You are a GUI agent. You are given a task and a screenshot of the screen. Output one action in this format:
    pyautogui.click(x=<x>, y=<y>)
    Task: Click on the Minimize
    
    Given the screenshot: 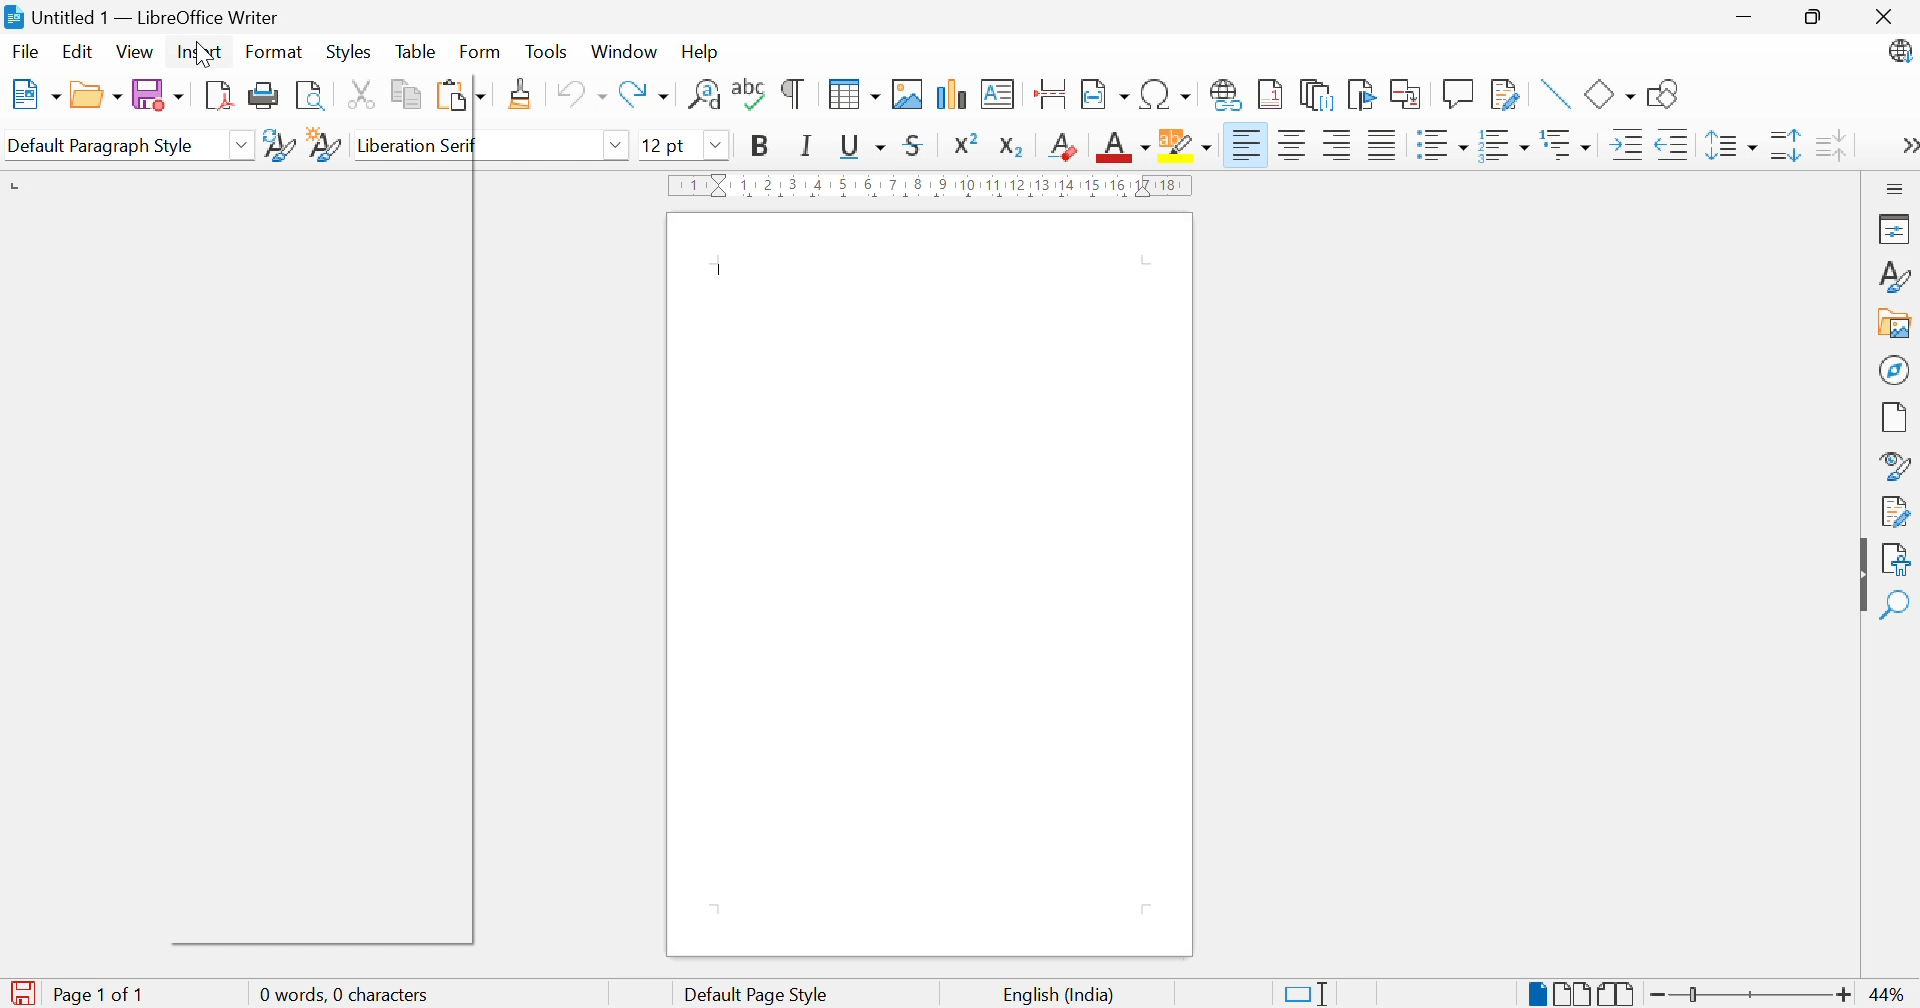 What is the action you would take?
    pyautogui.click(x=1747, y=15)
    